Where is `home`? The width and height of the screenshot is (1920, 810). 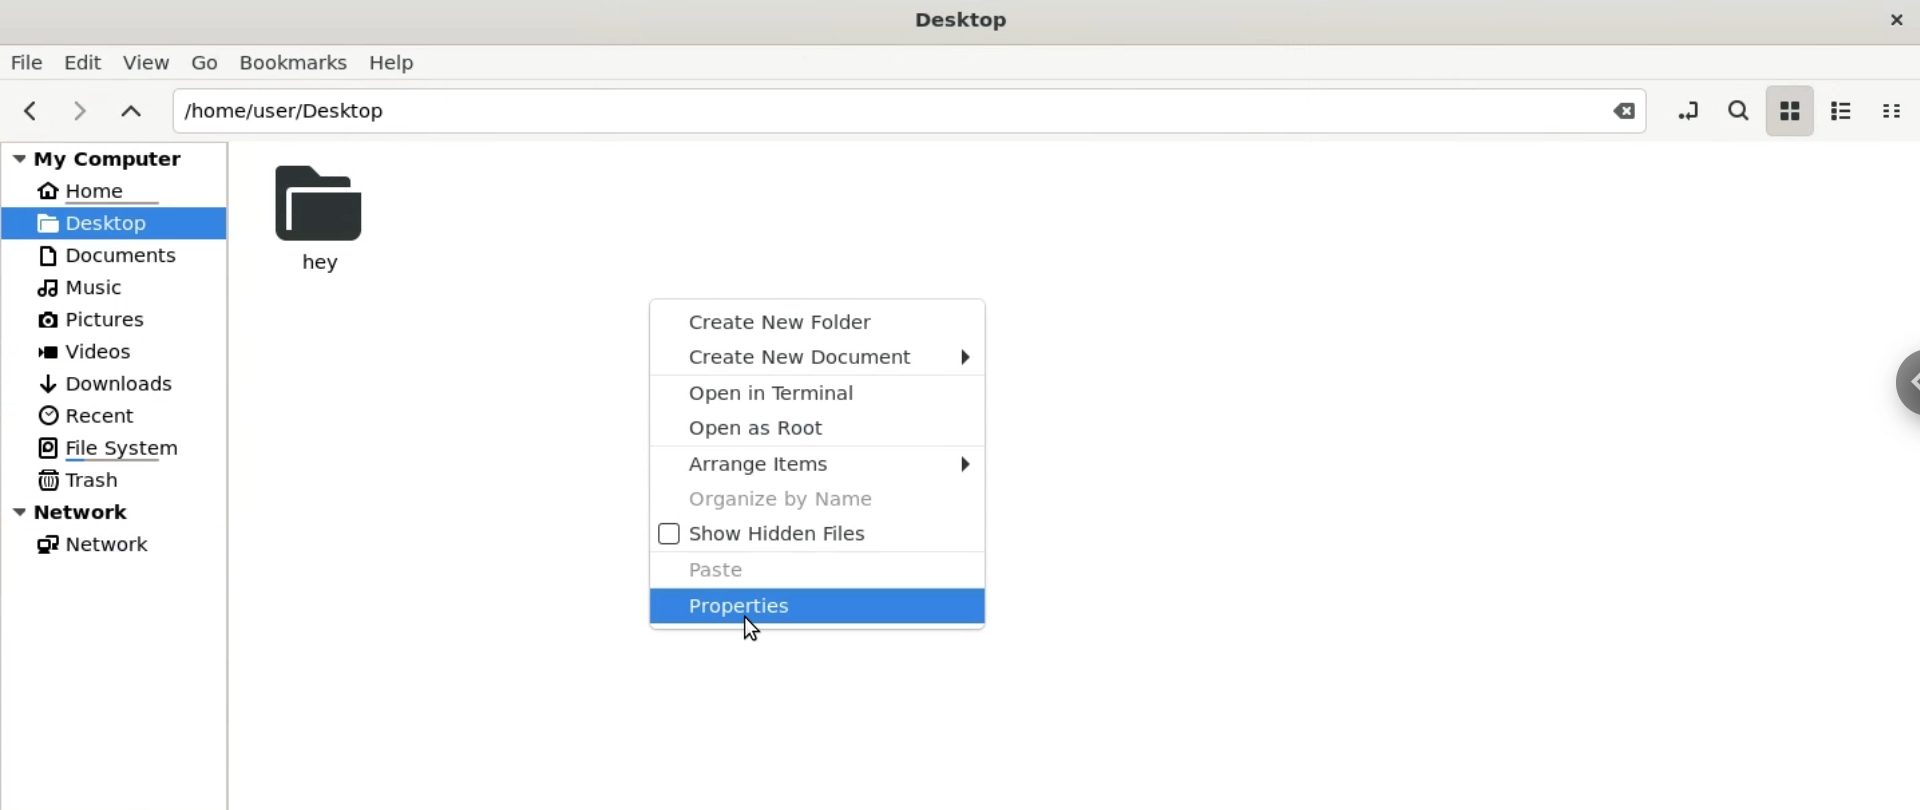
home is located at coordinates (103, 190).